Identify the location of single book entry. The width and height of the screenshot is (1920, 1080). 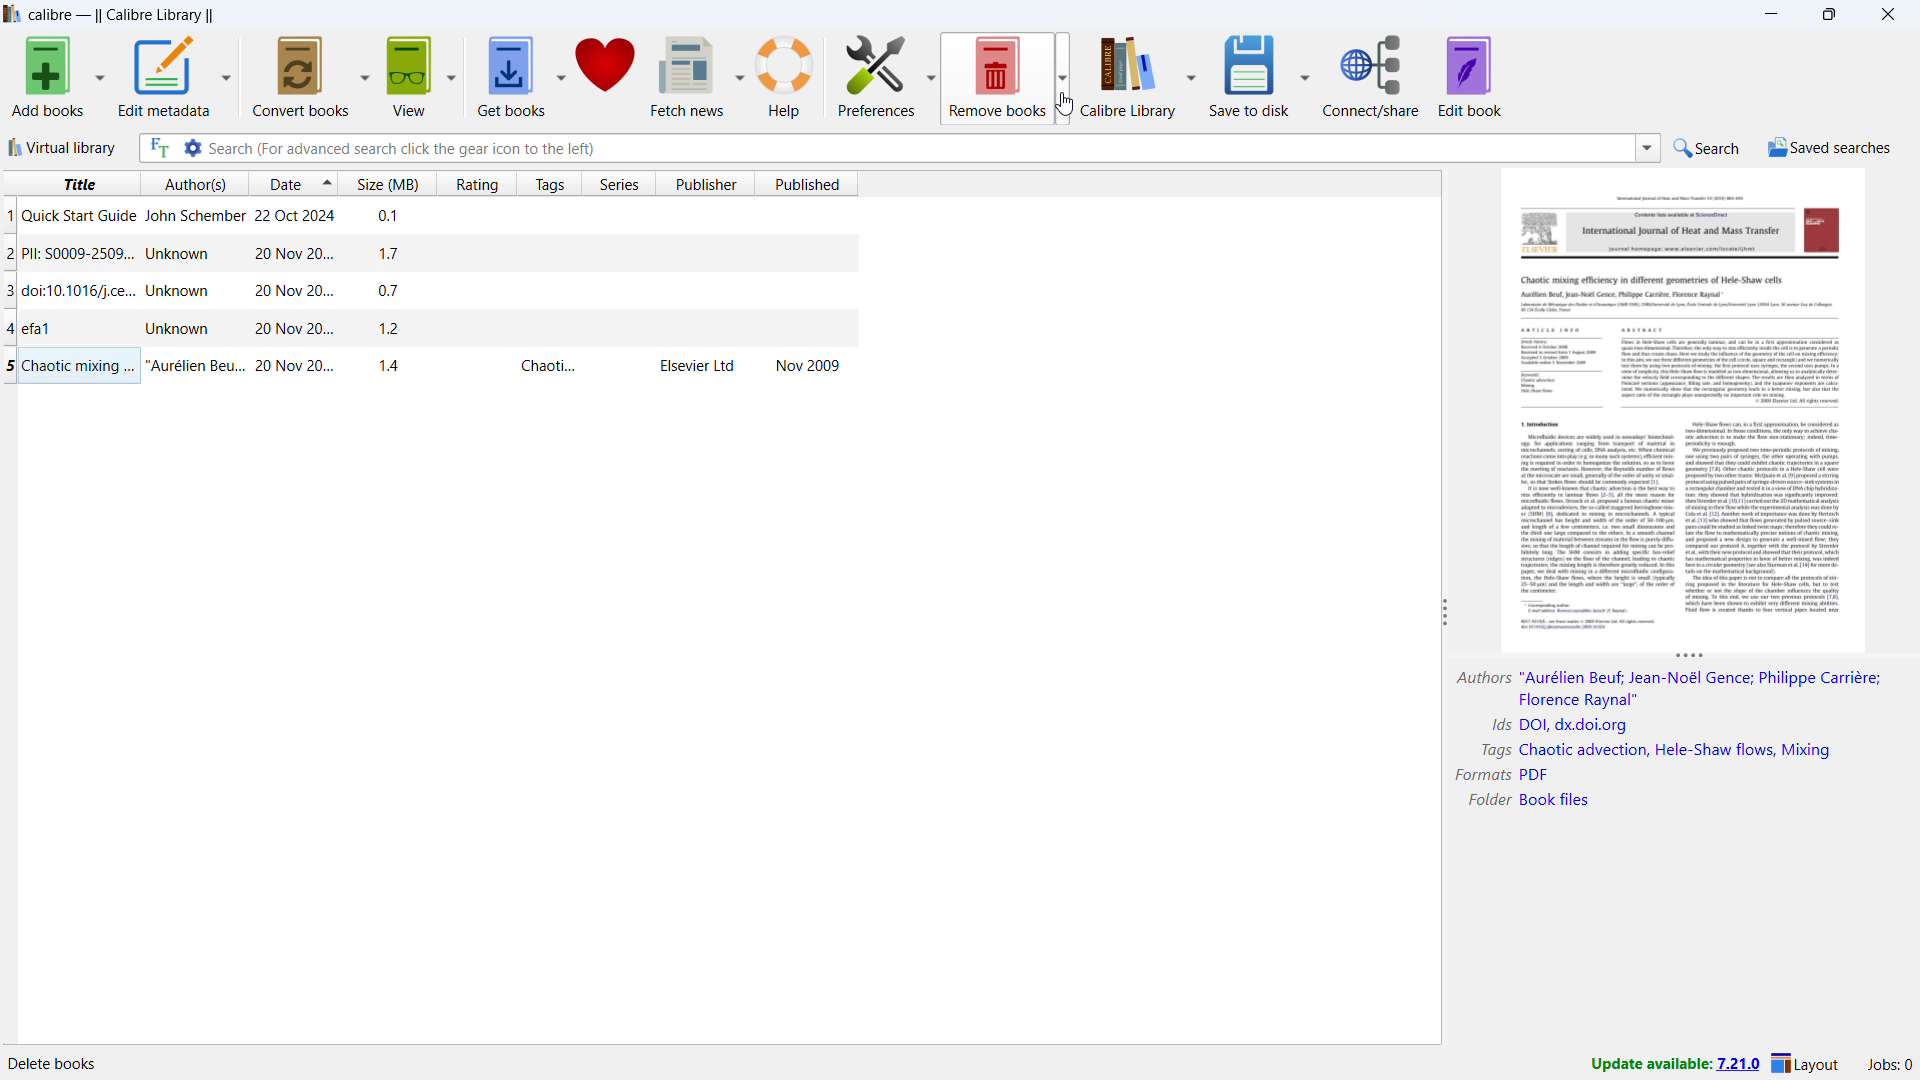
(431, 367).